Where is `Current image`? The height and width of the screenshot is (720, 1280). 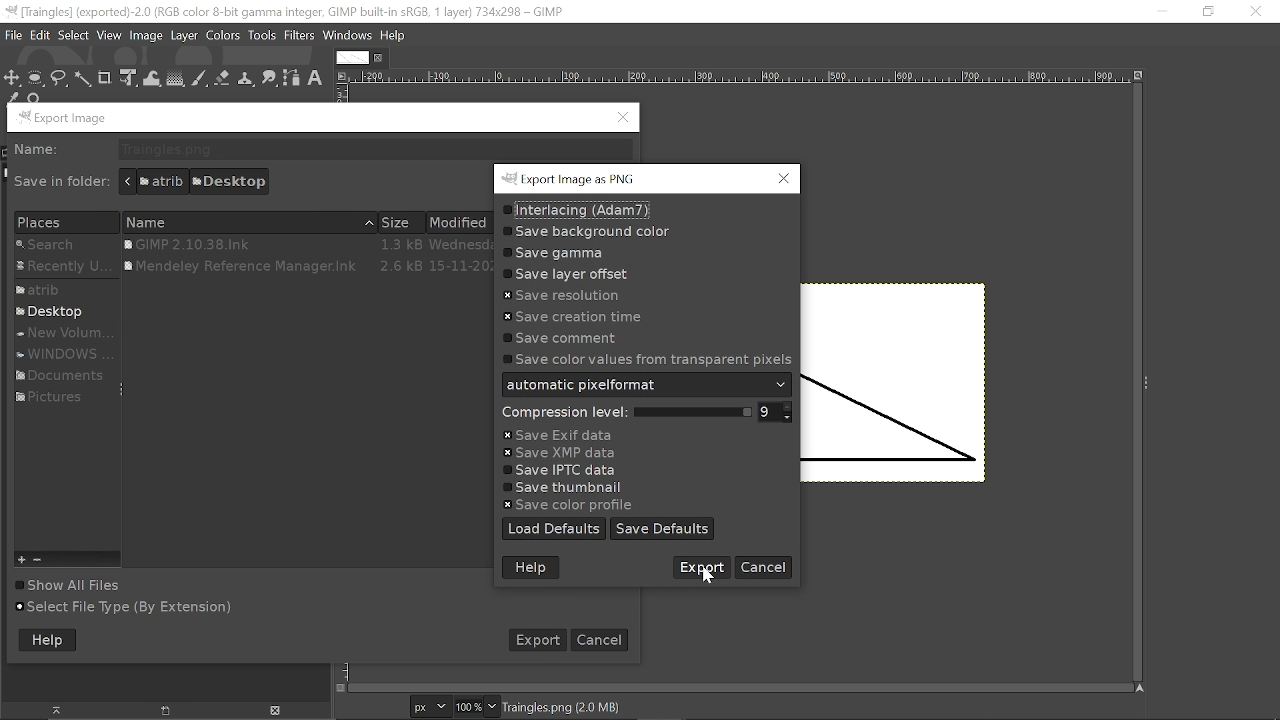 Current image is located at coordinates (895, 384).